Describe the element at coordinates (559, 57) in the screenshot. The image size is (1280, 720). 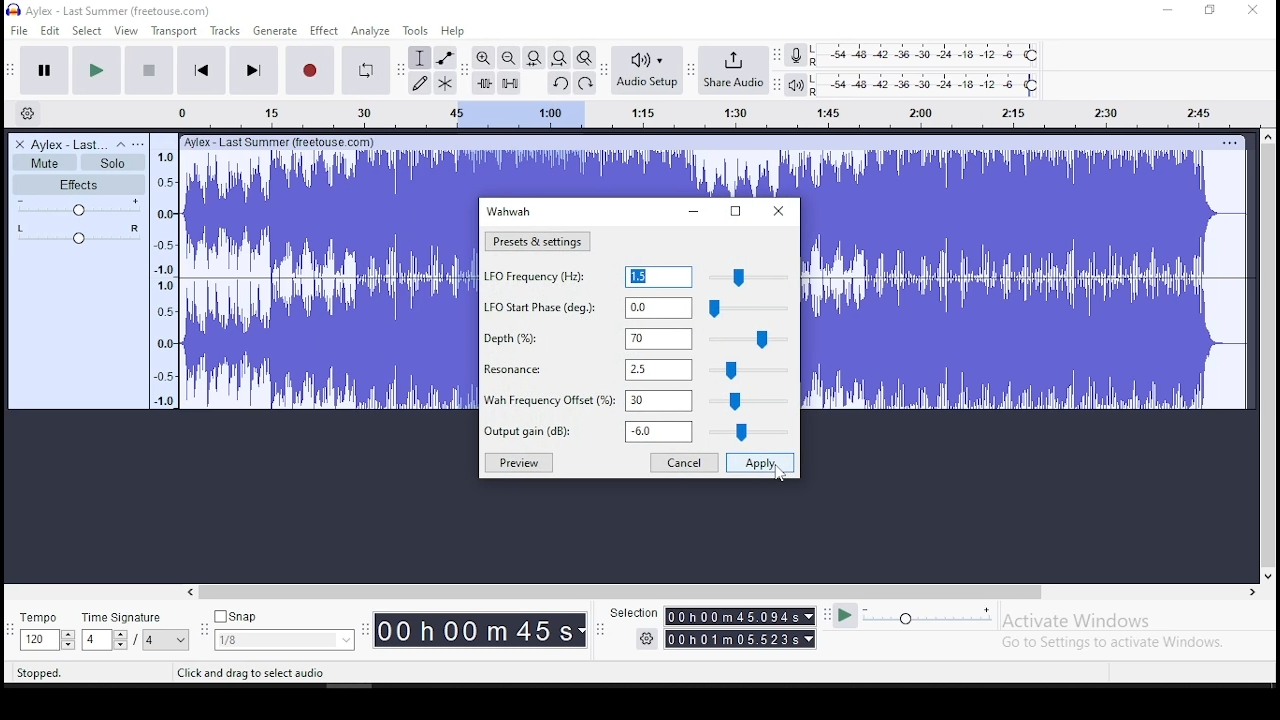
I see `fit project to width` at that location.